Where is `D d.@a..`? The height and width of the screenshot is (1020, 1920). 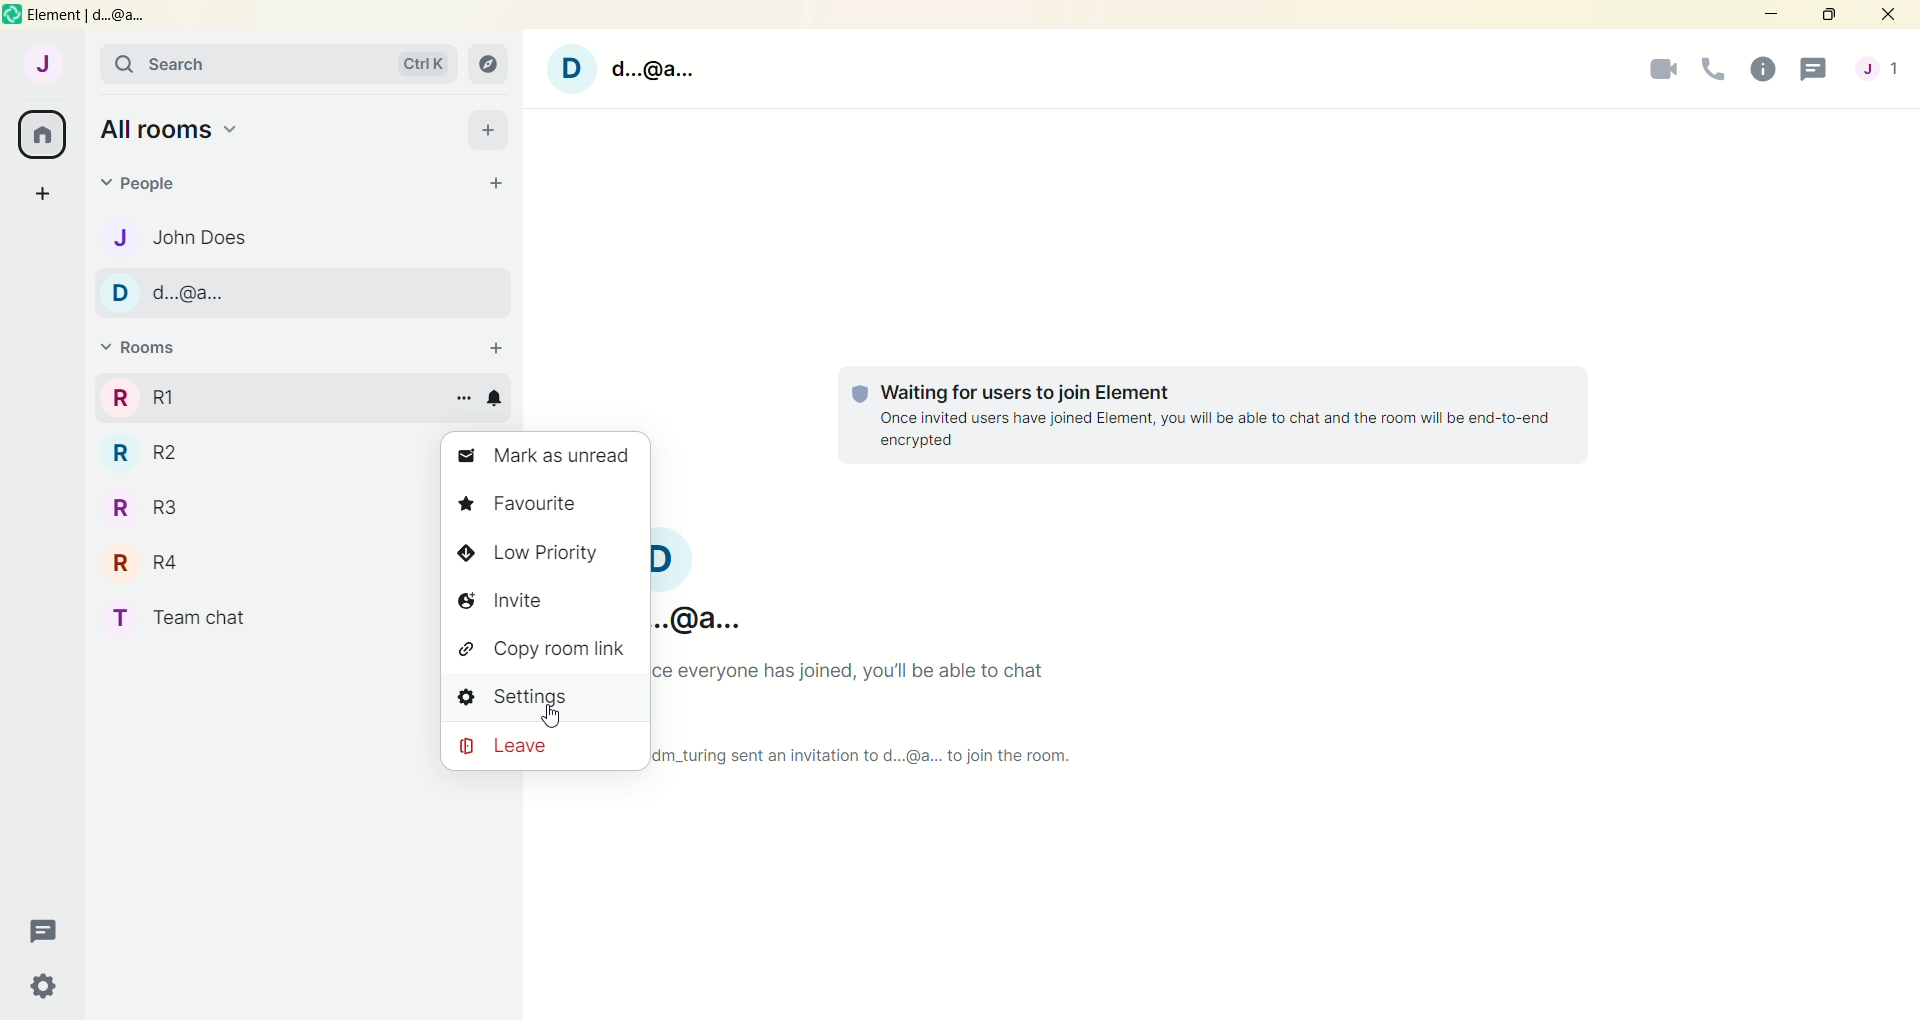
D d.@a.. is located at coordinates (168, 300).